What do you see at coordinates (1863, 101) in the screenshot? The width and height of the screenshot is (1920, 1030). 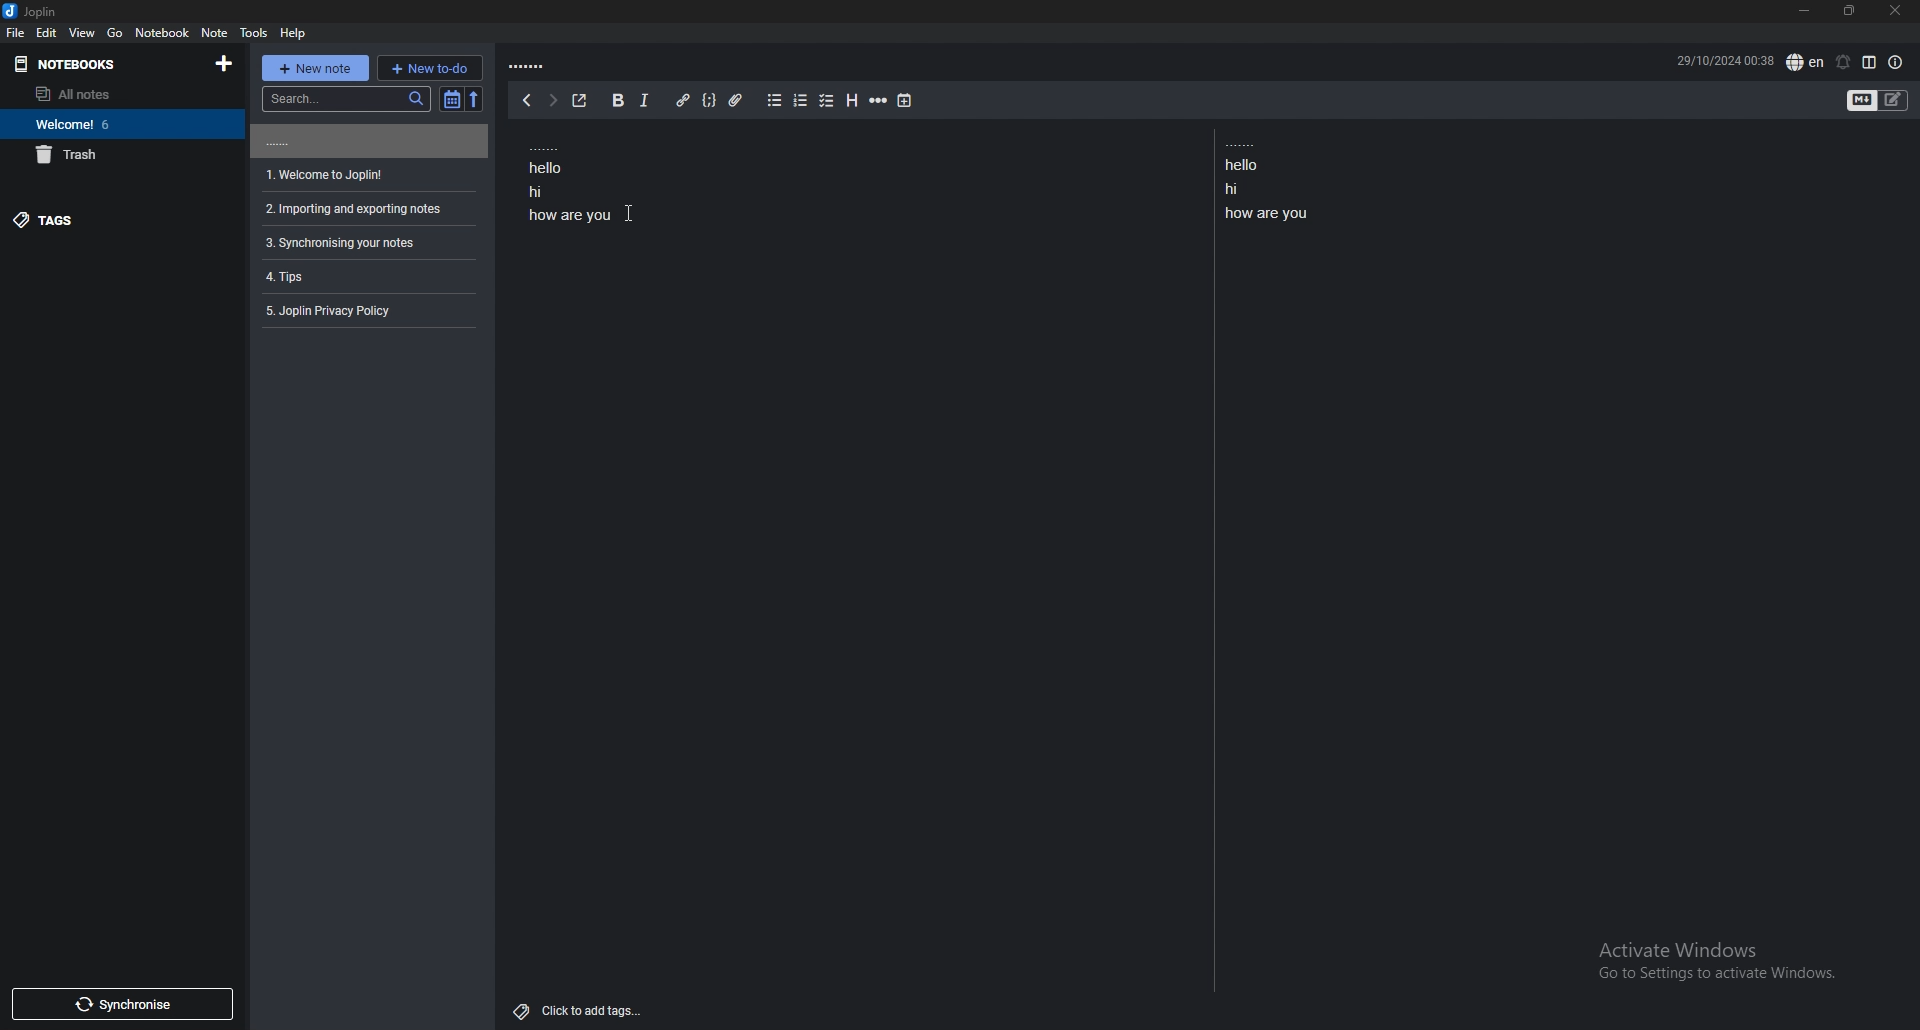 I see `toggle editors` at bounding box center [1863, 101].